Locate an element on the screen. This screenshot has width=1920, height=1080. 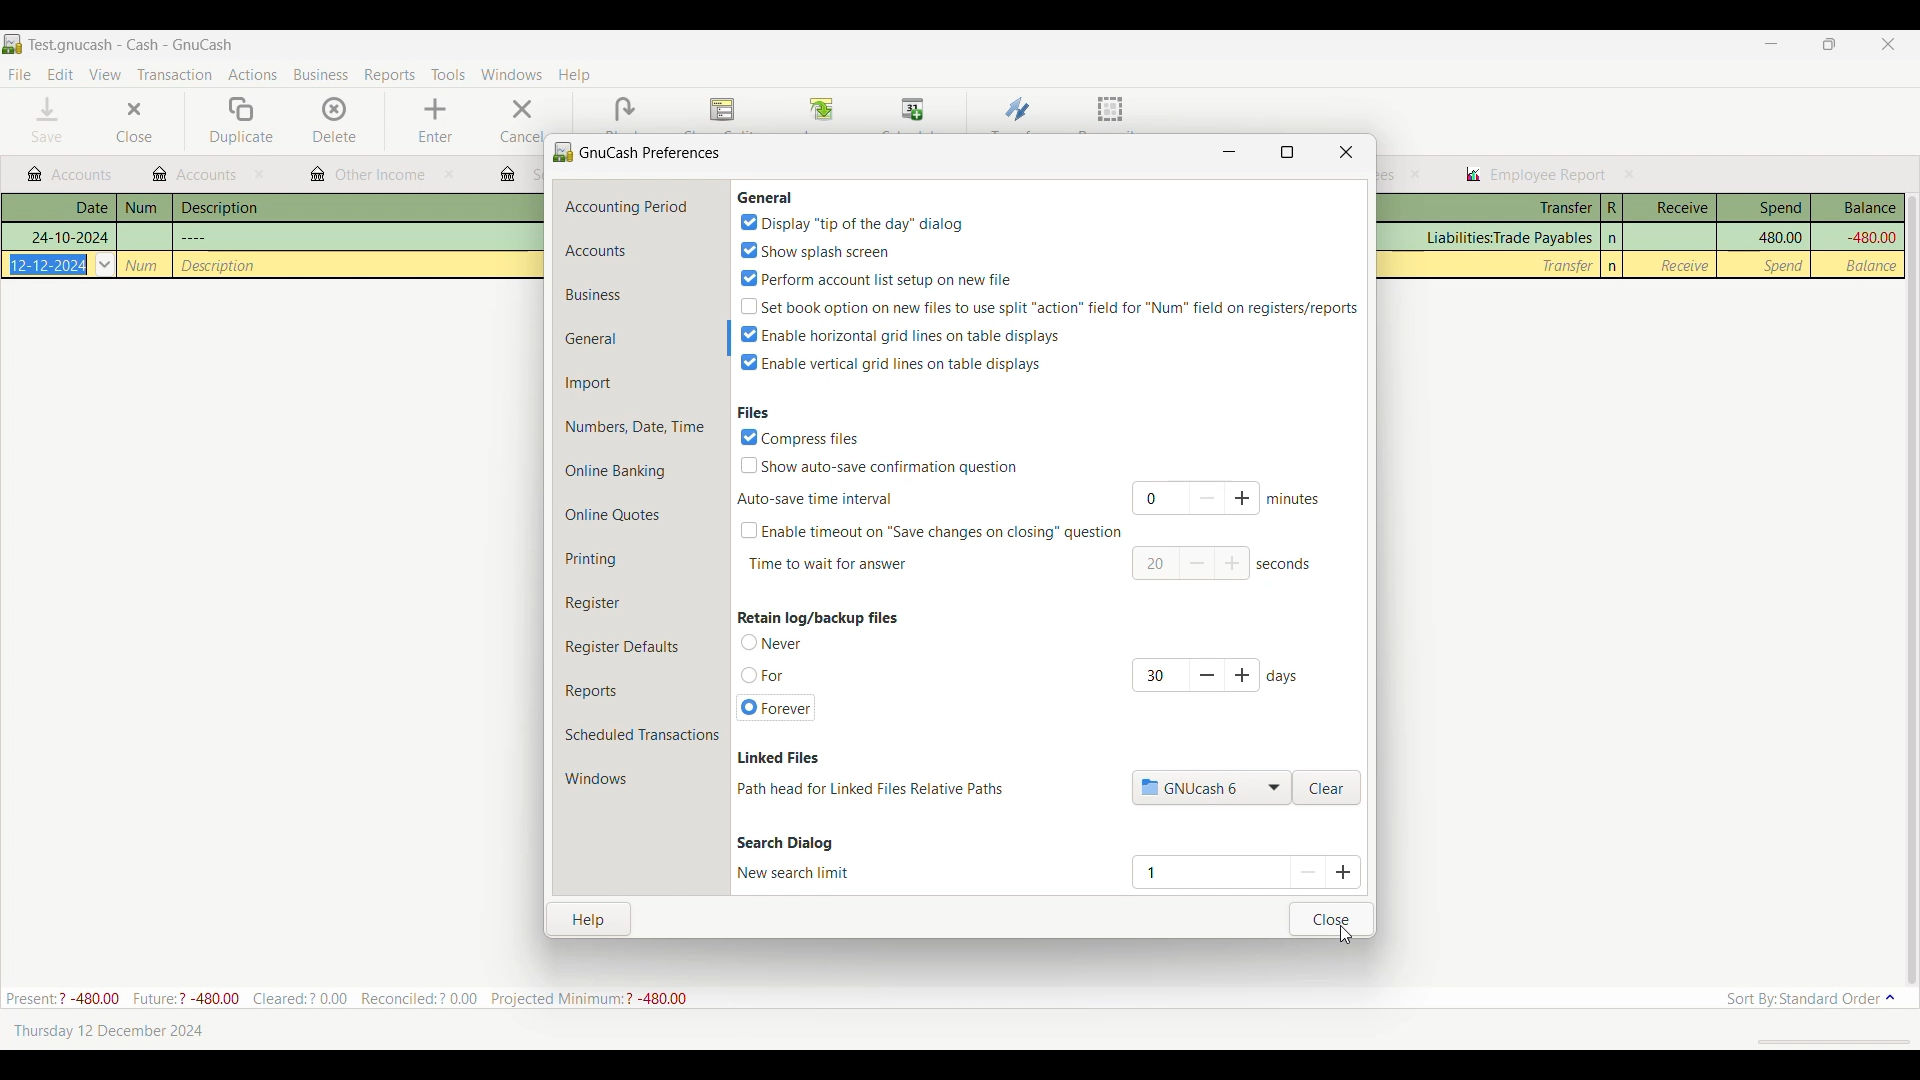
Current selection highlighted is located at coordinates (643, 338).